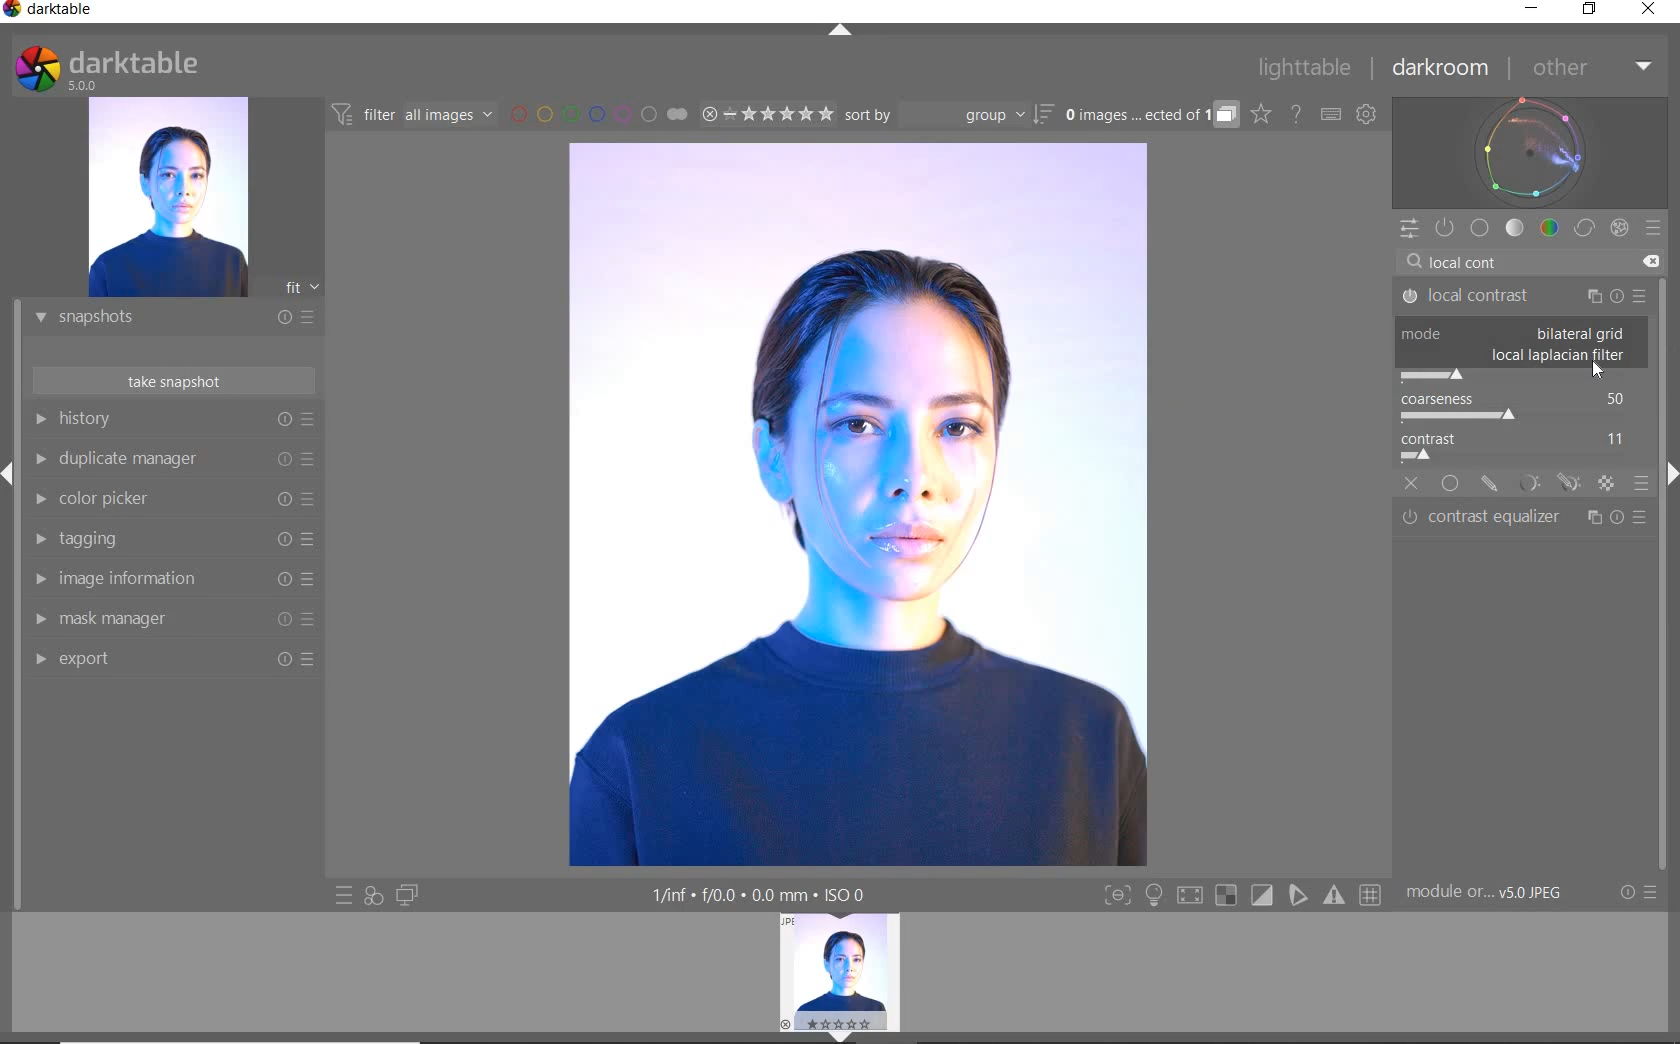 The width and height of the screenshot is (1680, 1044). What do you see at coordinates (1653, 227) in the screenshot?
I see `PRESETS` at bounding box center [1653, 227].